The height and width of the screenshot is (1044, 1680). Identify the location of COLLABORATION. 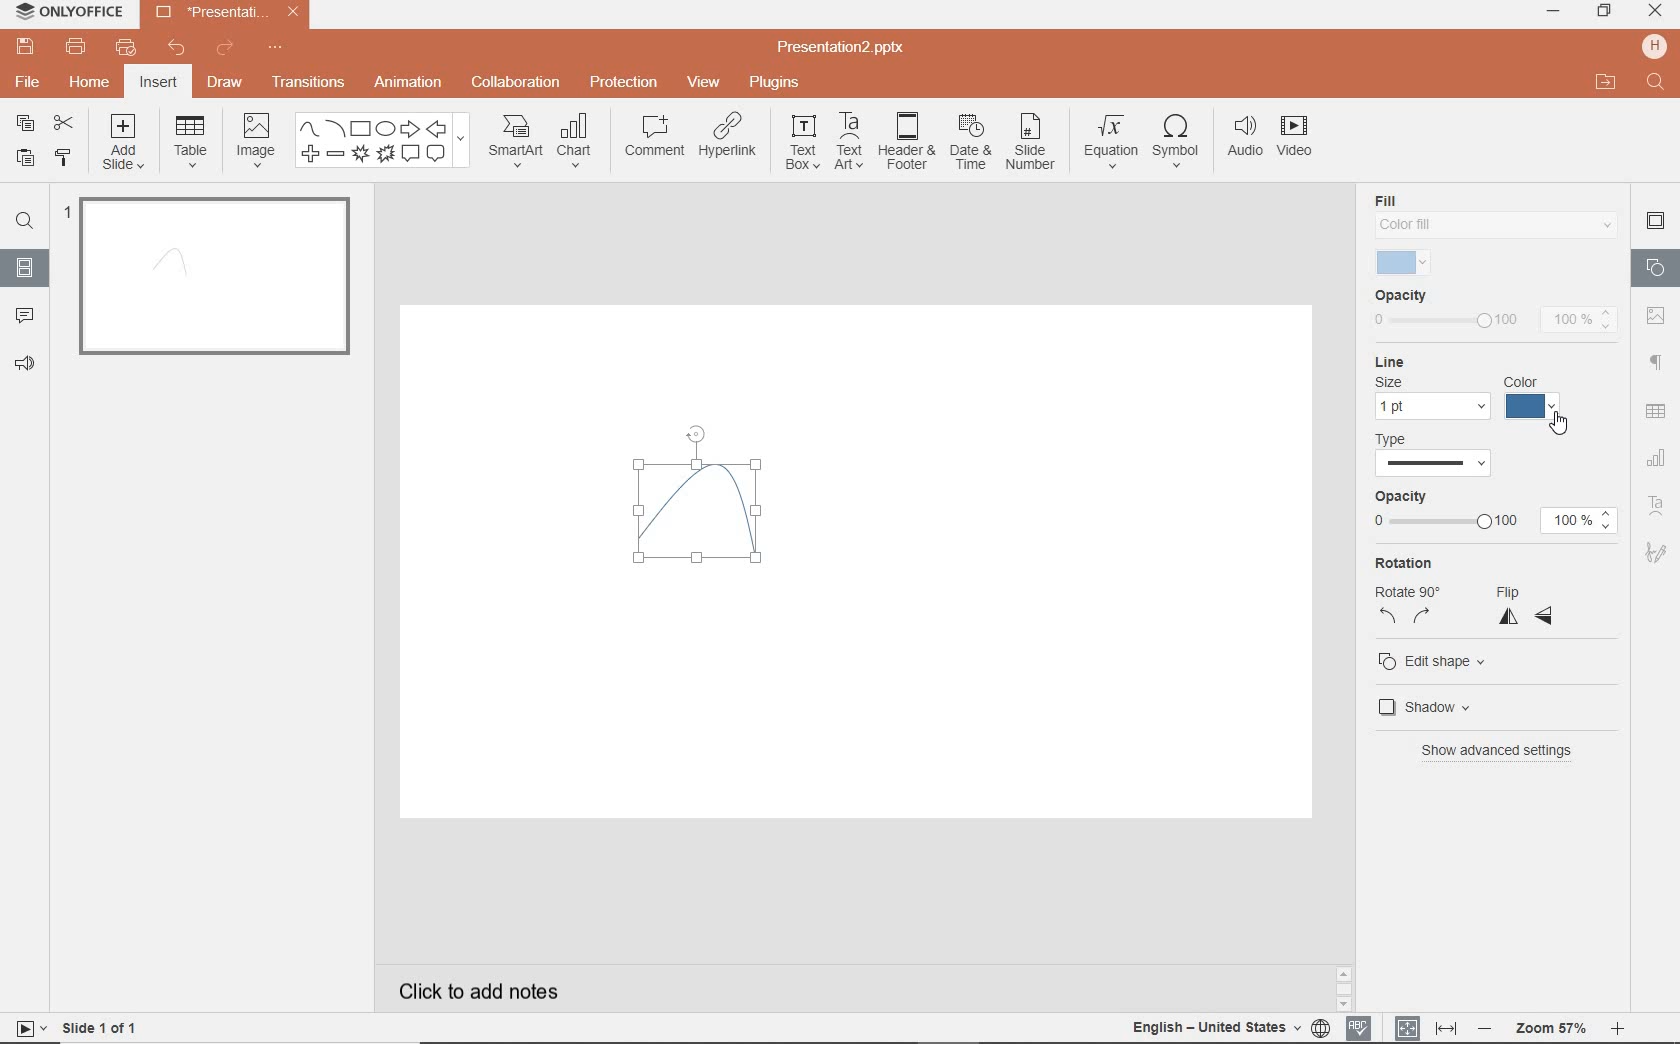
(516, 81).